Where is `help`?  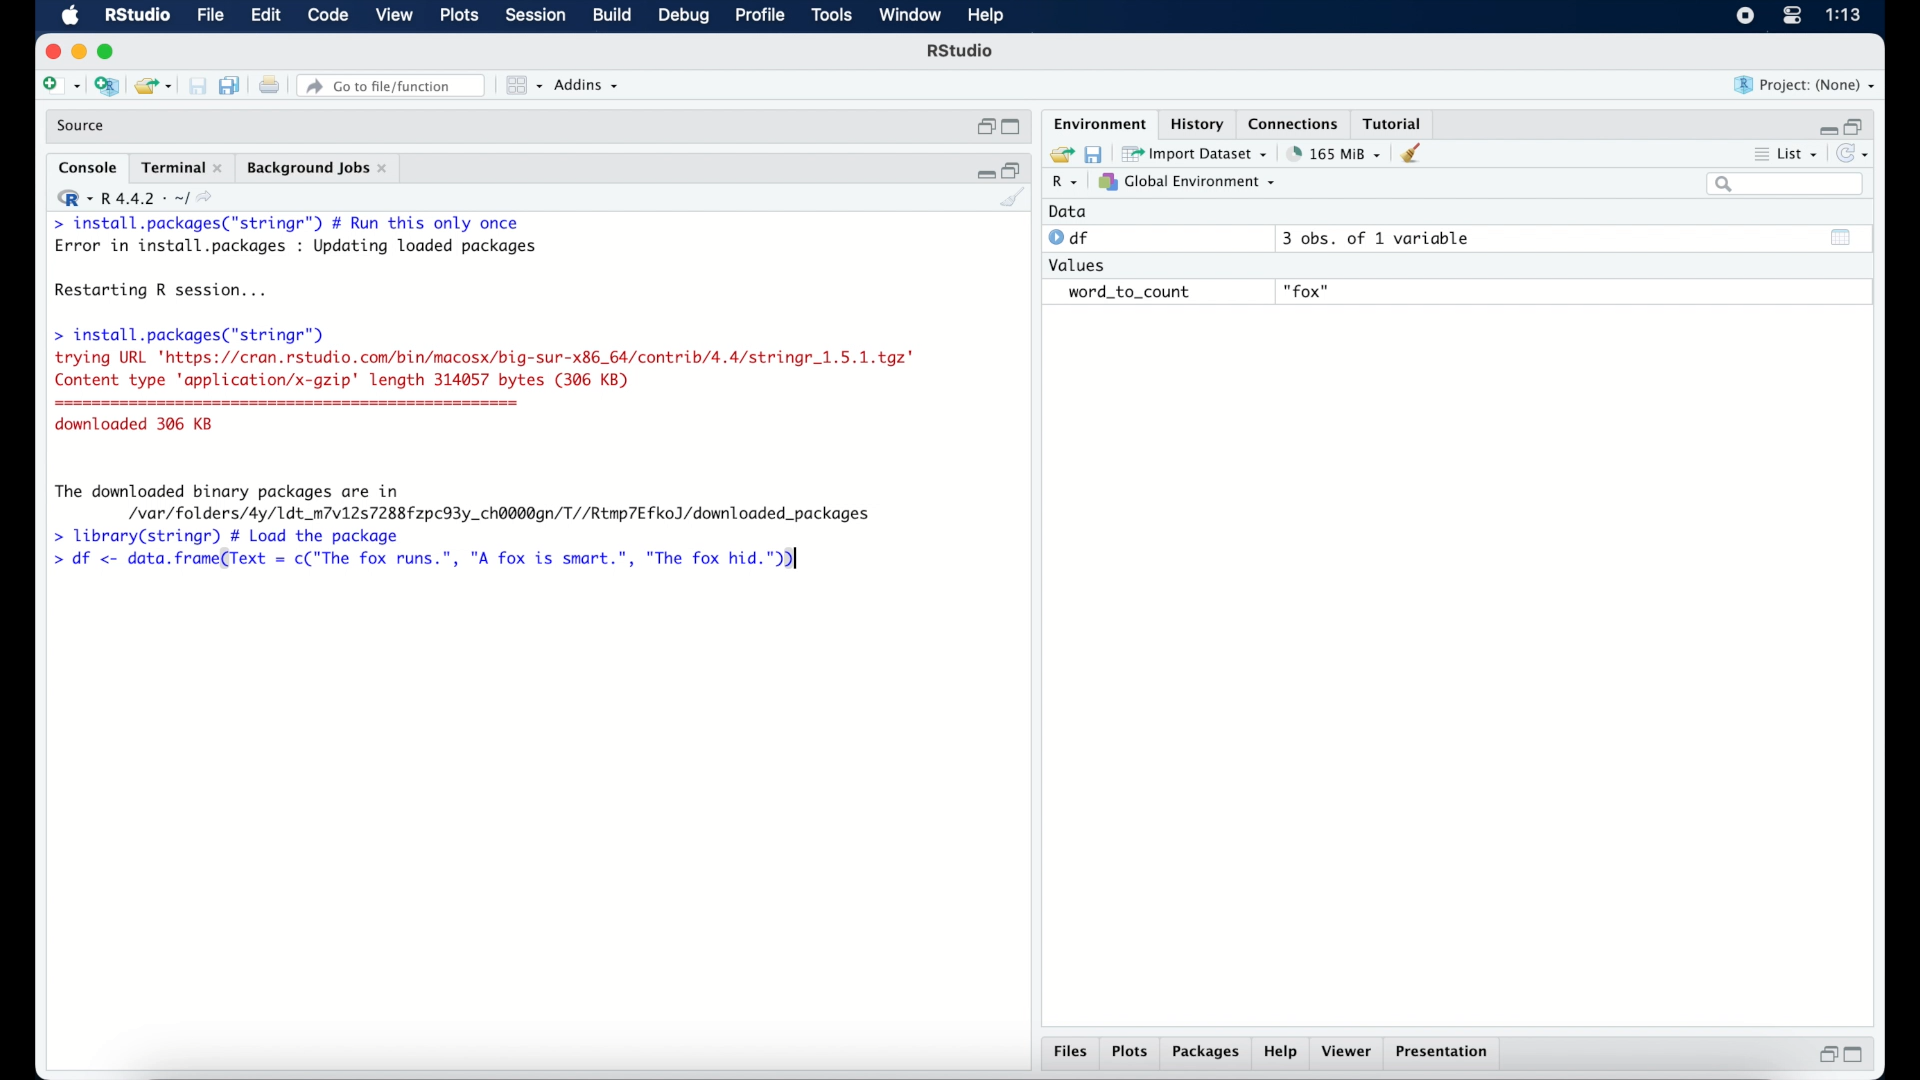
help is located at coordinates (989, 17).